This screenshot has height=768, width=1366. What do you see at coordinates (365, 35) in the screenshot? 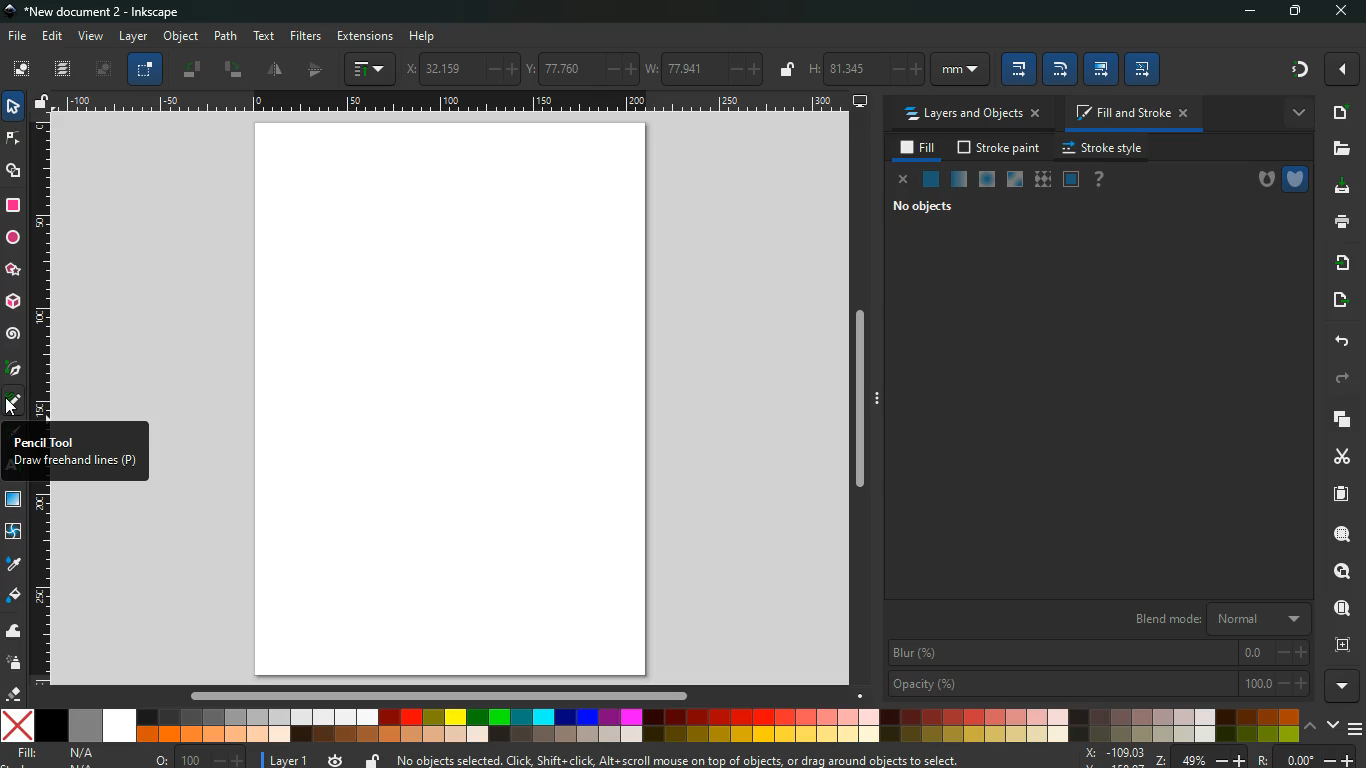
I see `extensions` at bounding box center [365, 35].